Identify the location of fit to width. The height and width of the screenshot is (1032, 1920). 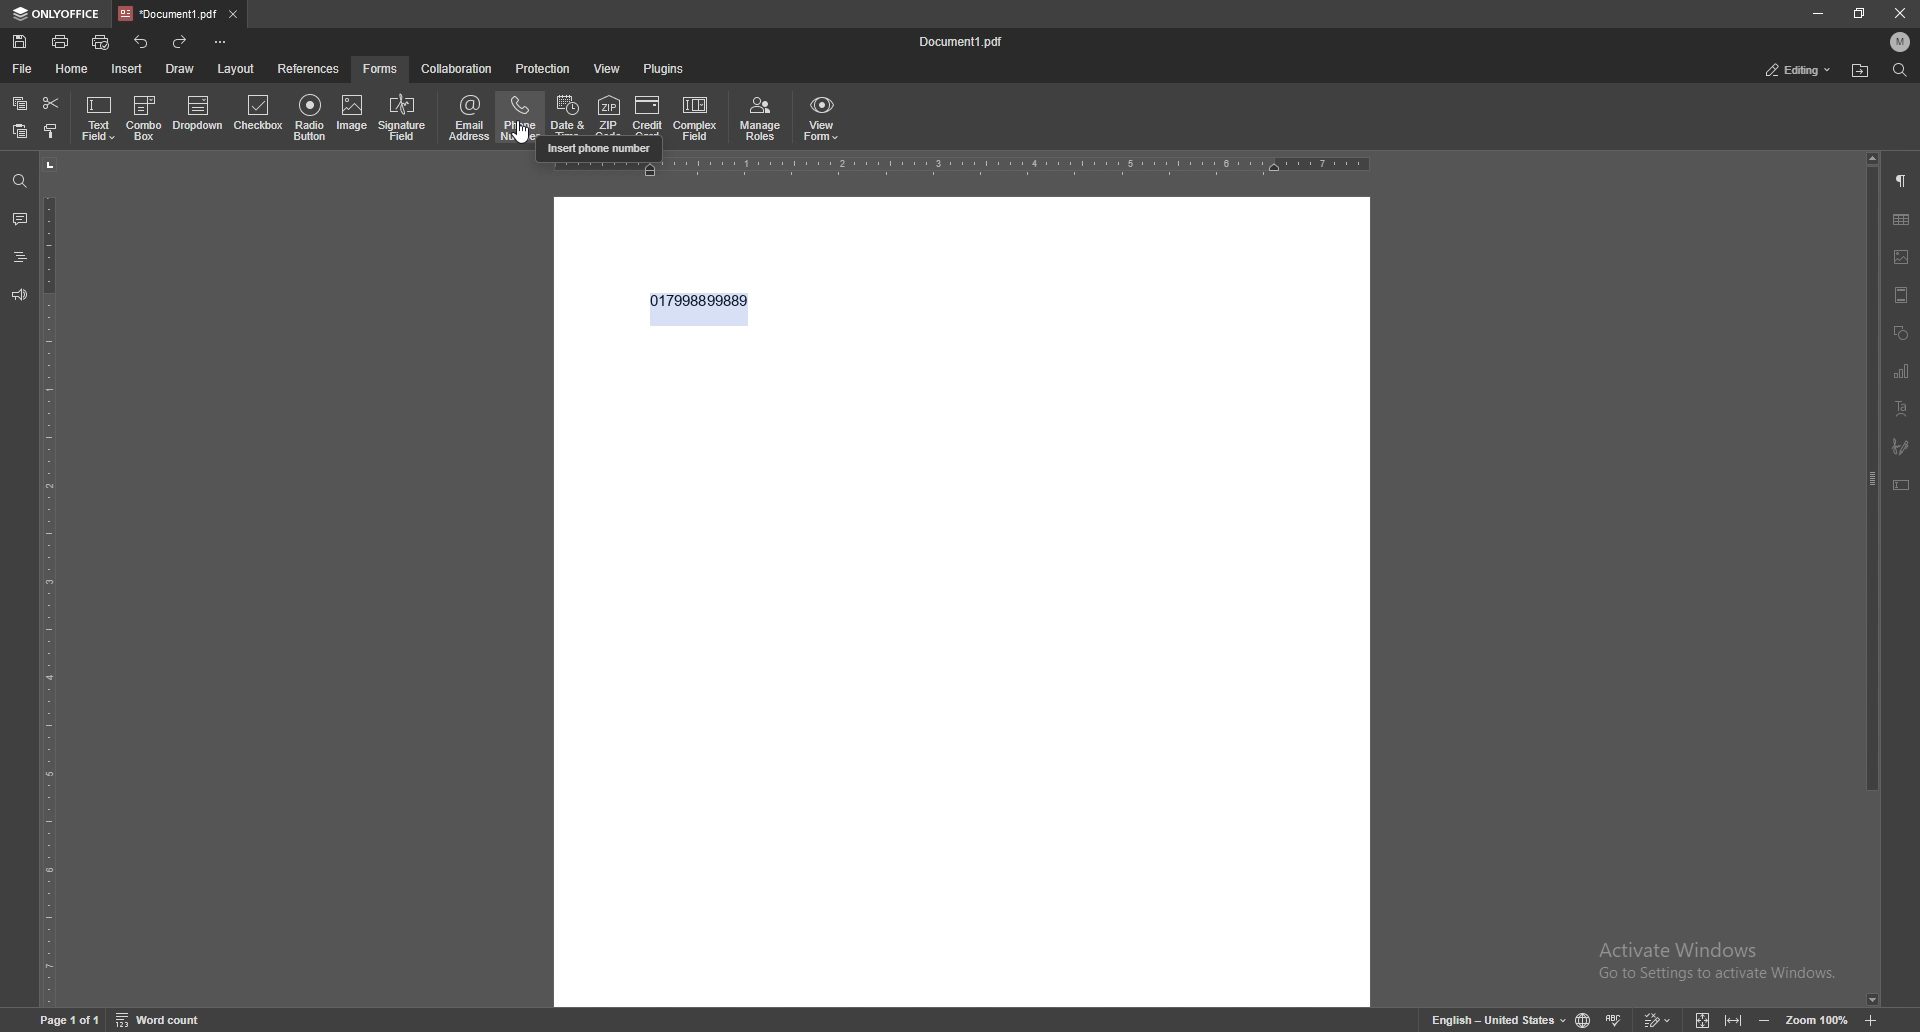
(1736, 1020).